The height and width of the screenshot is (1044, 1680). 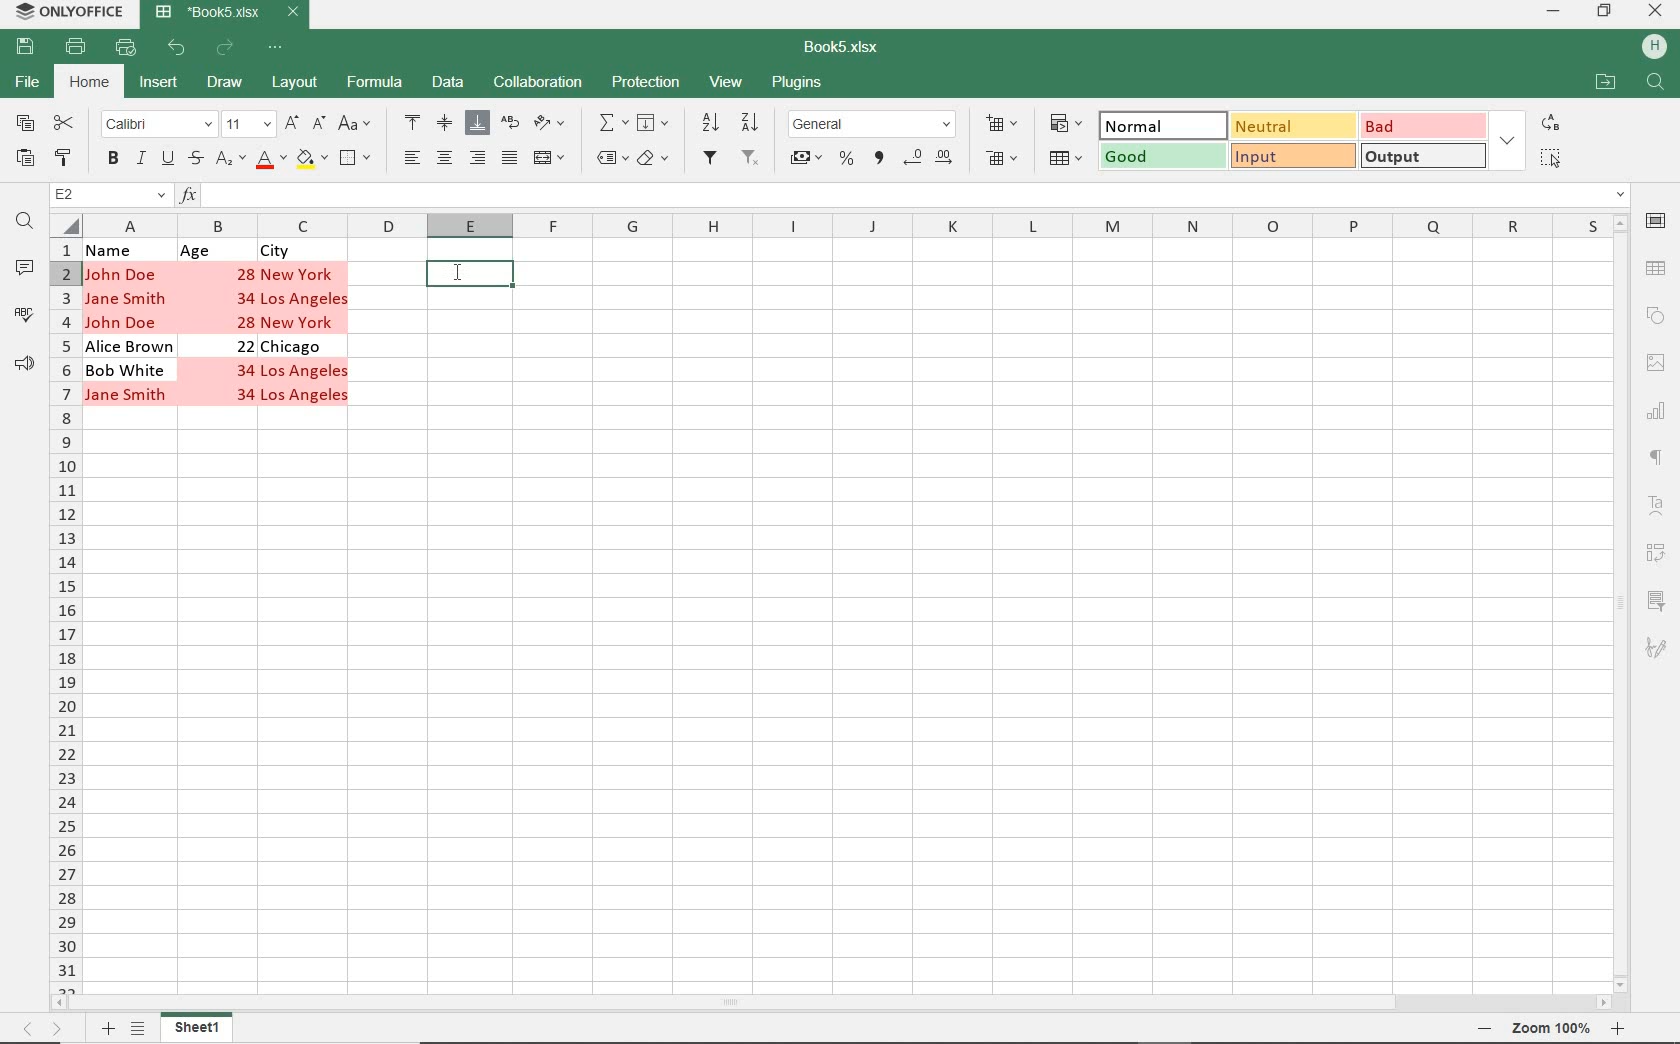 What do you see at coordinates (158, 125) in the screenshot?
I see `FONT` at bounding box center [158, 125].